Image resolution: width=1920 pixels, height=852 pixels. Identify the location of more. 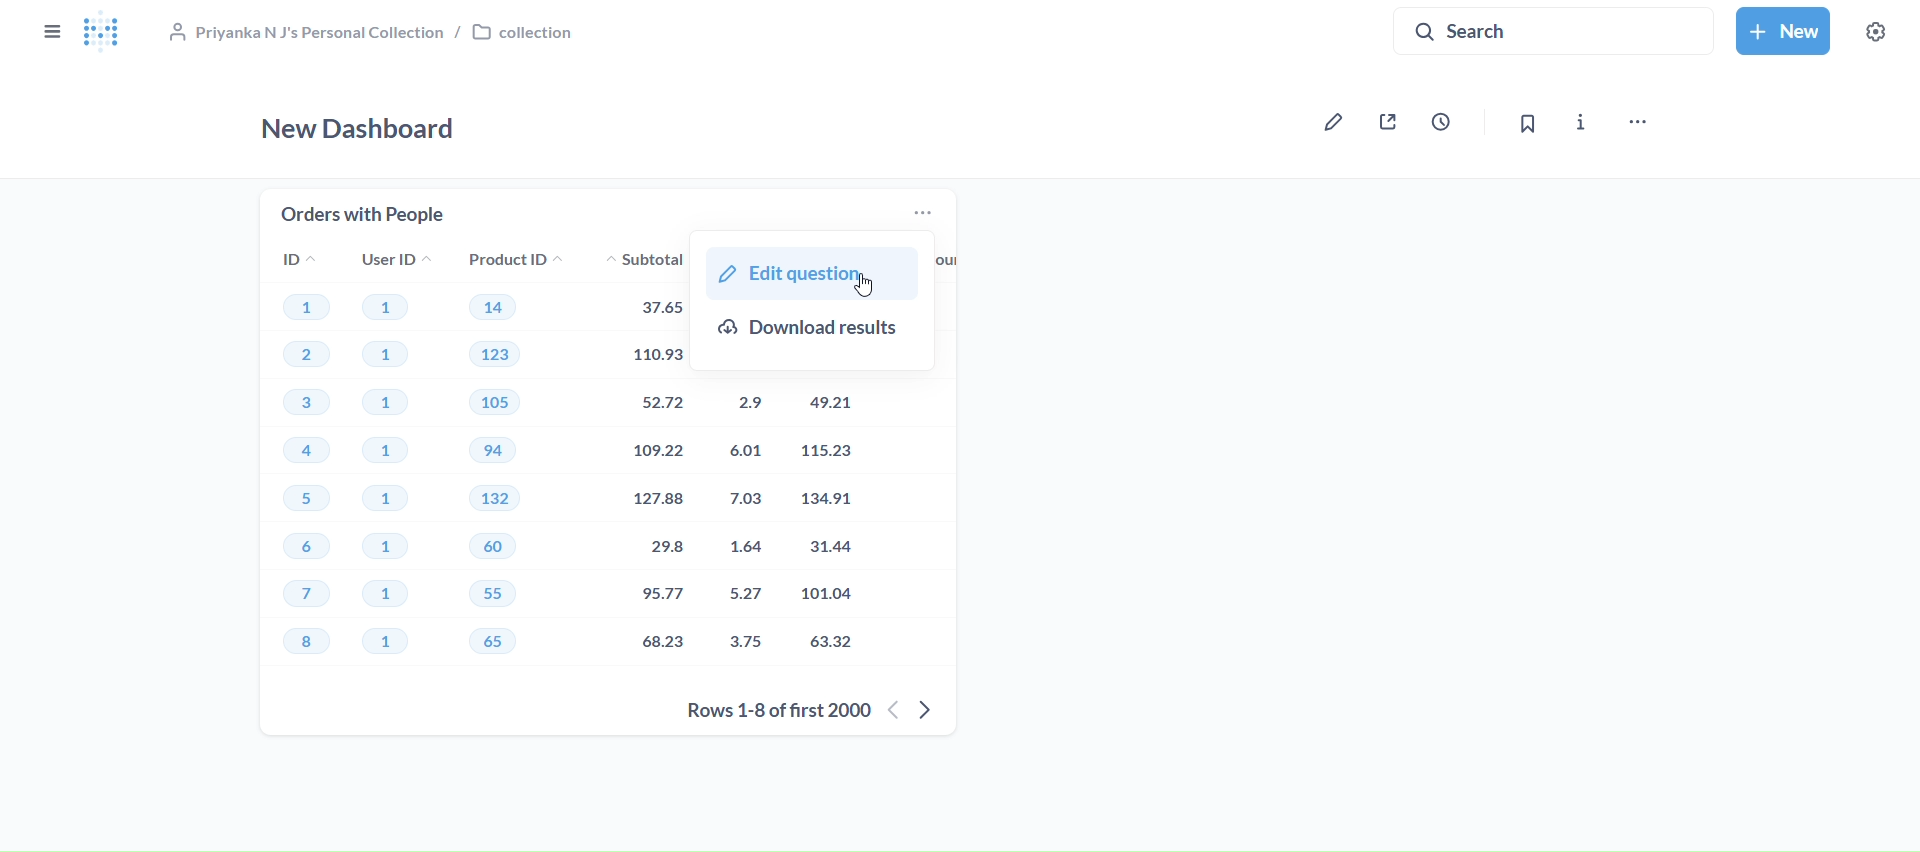
(930, 217).